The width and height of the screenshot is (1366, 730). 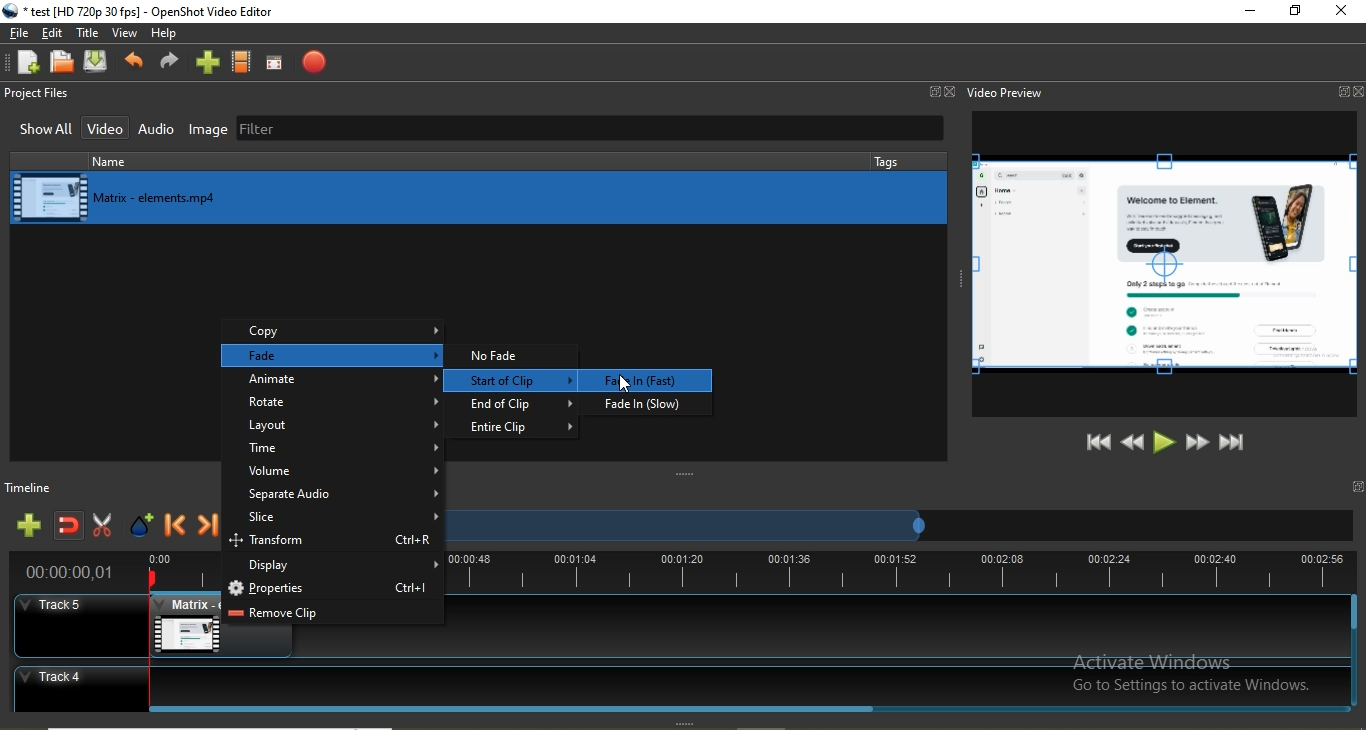 I want to click on Previous marker, so click(x=176, y=529).